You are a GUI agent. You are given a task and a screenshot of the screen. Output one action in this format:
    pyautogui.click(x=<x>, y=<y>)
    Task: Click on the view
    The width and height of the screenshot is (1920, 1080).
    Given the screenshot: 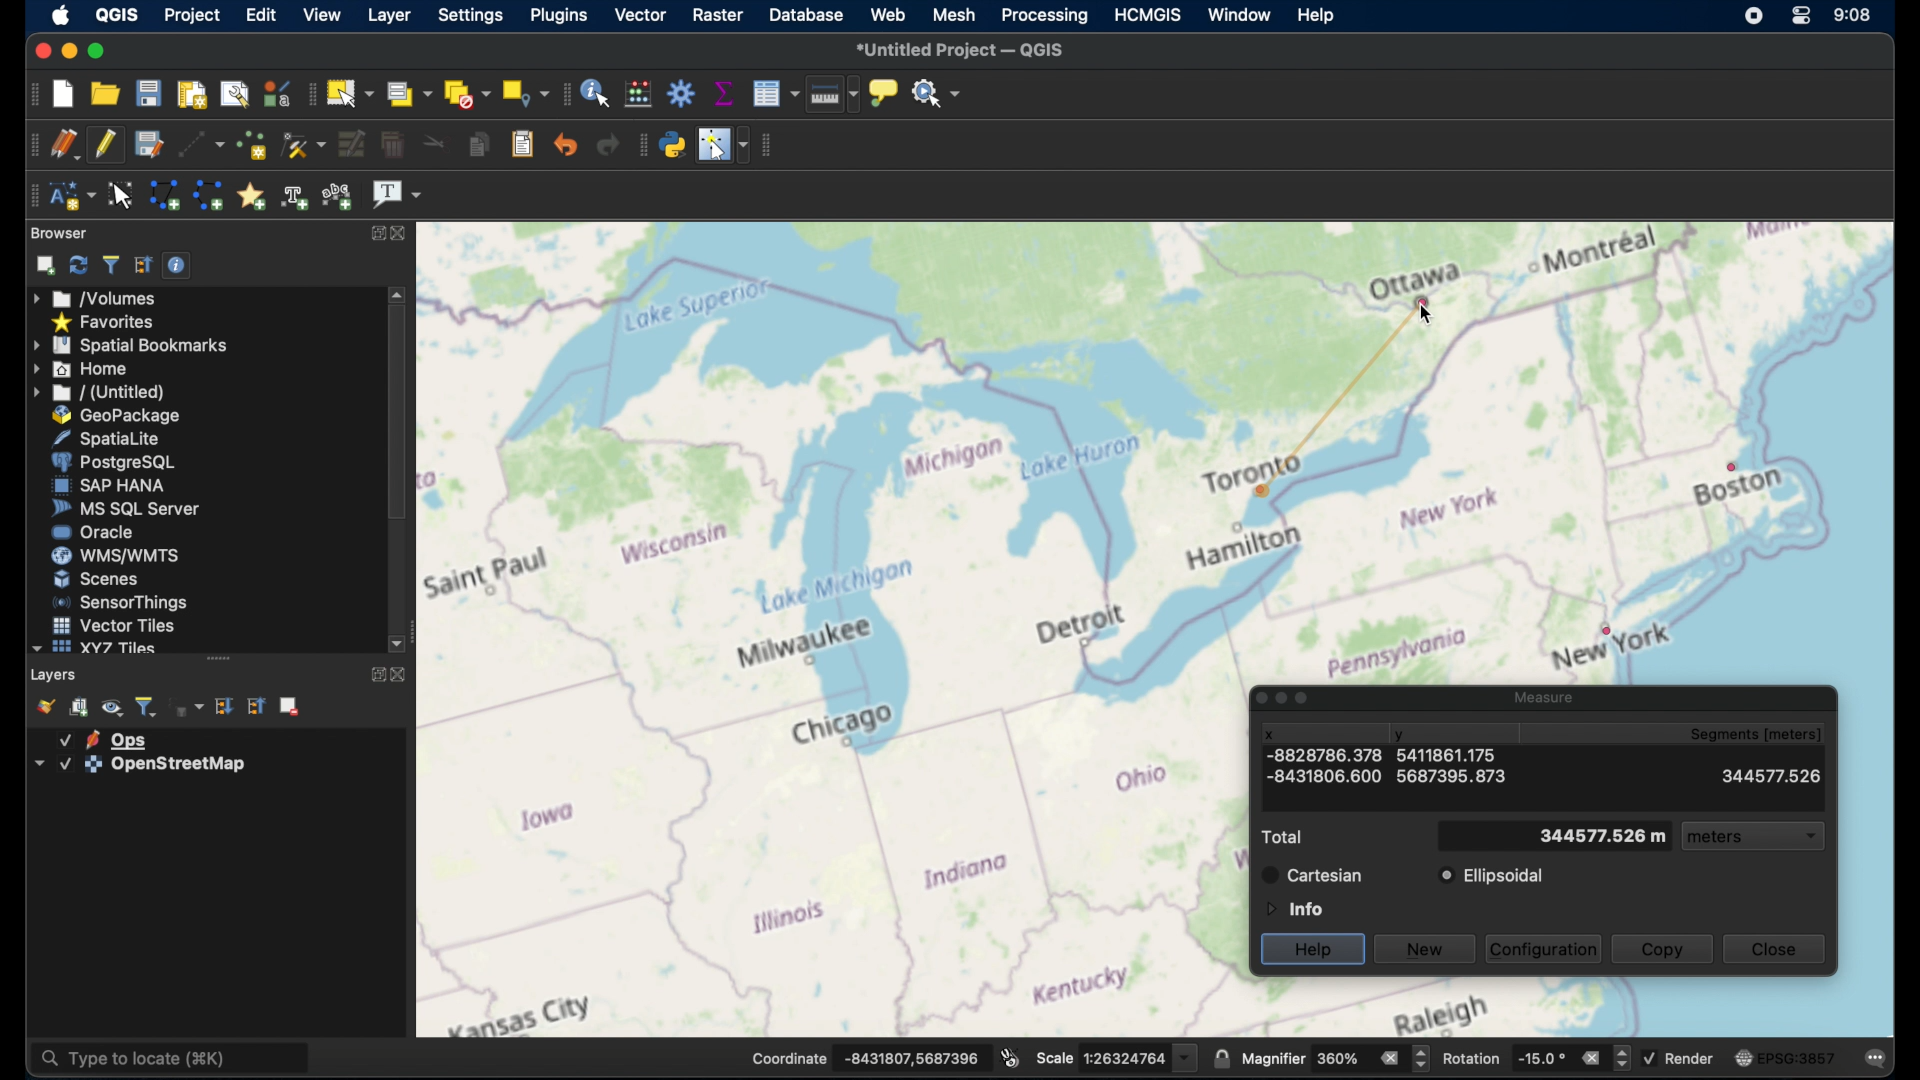 What is the action you would take?
    pyautogui.click(x=320, y=15)
    